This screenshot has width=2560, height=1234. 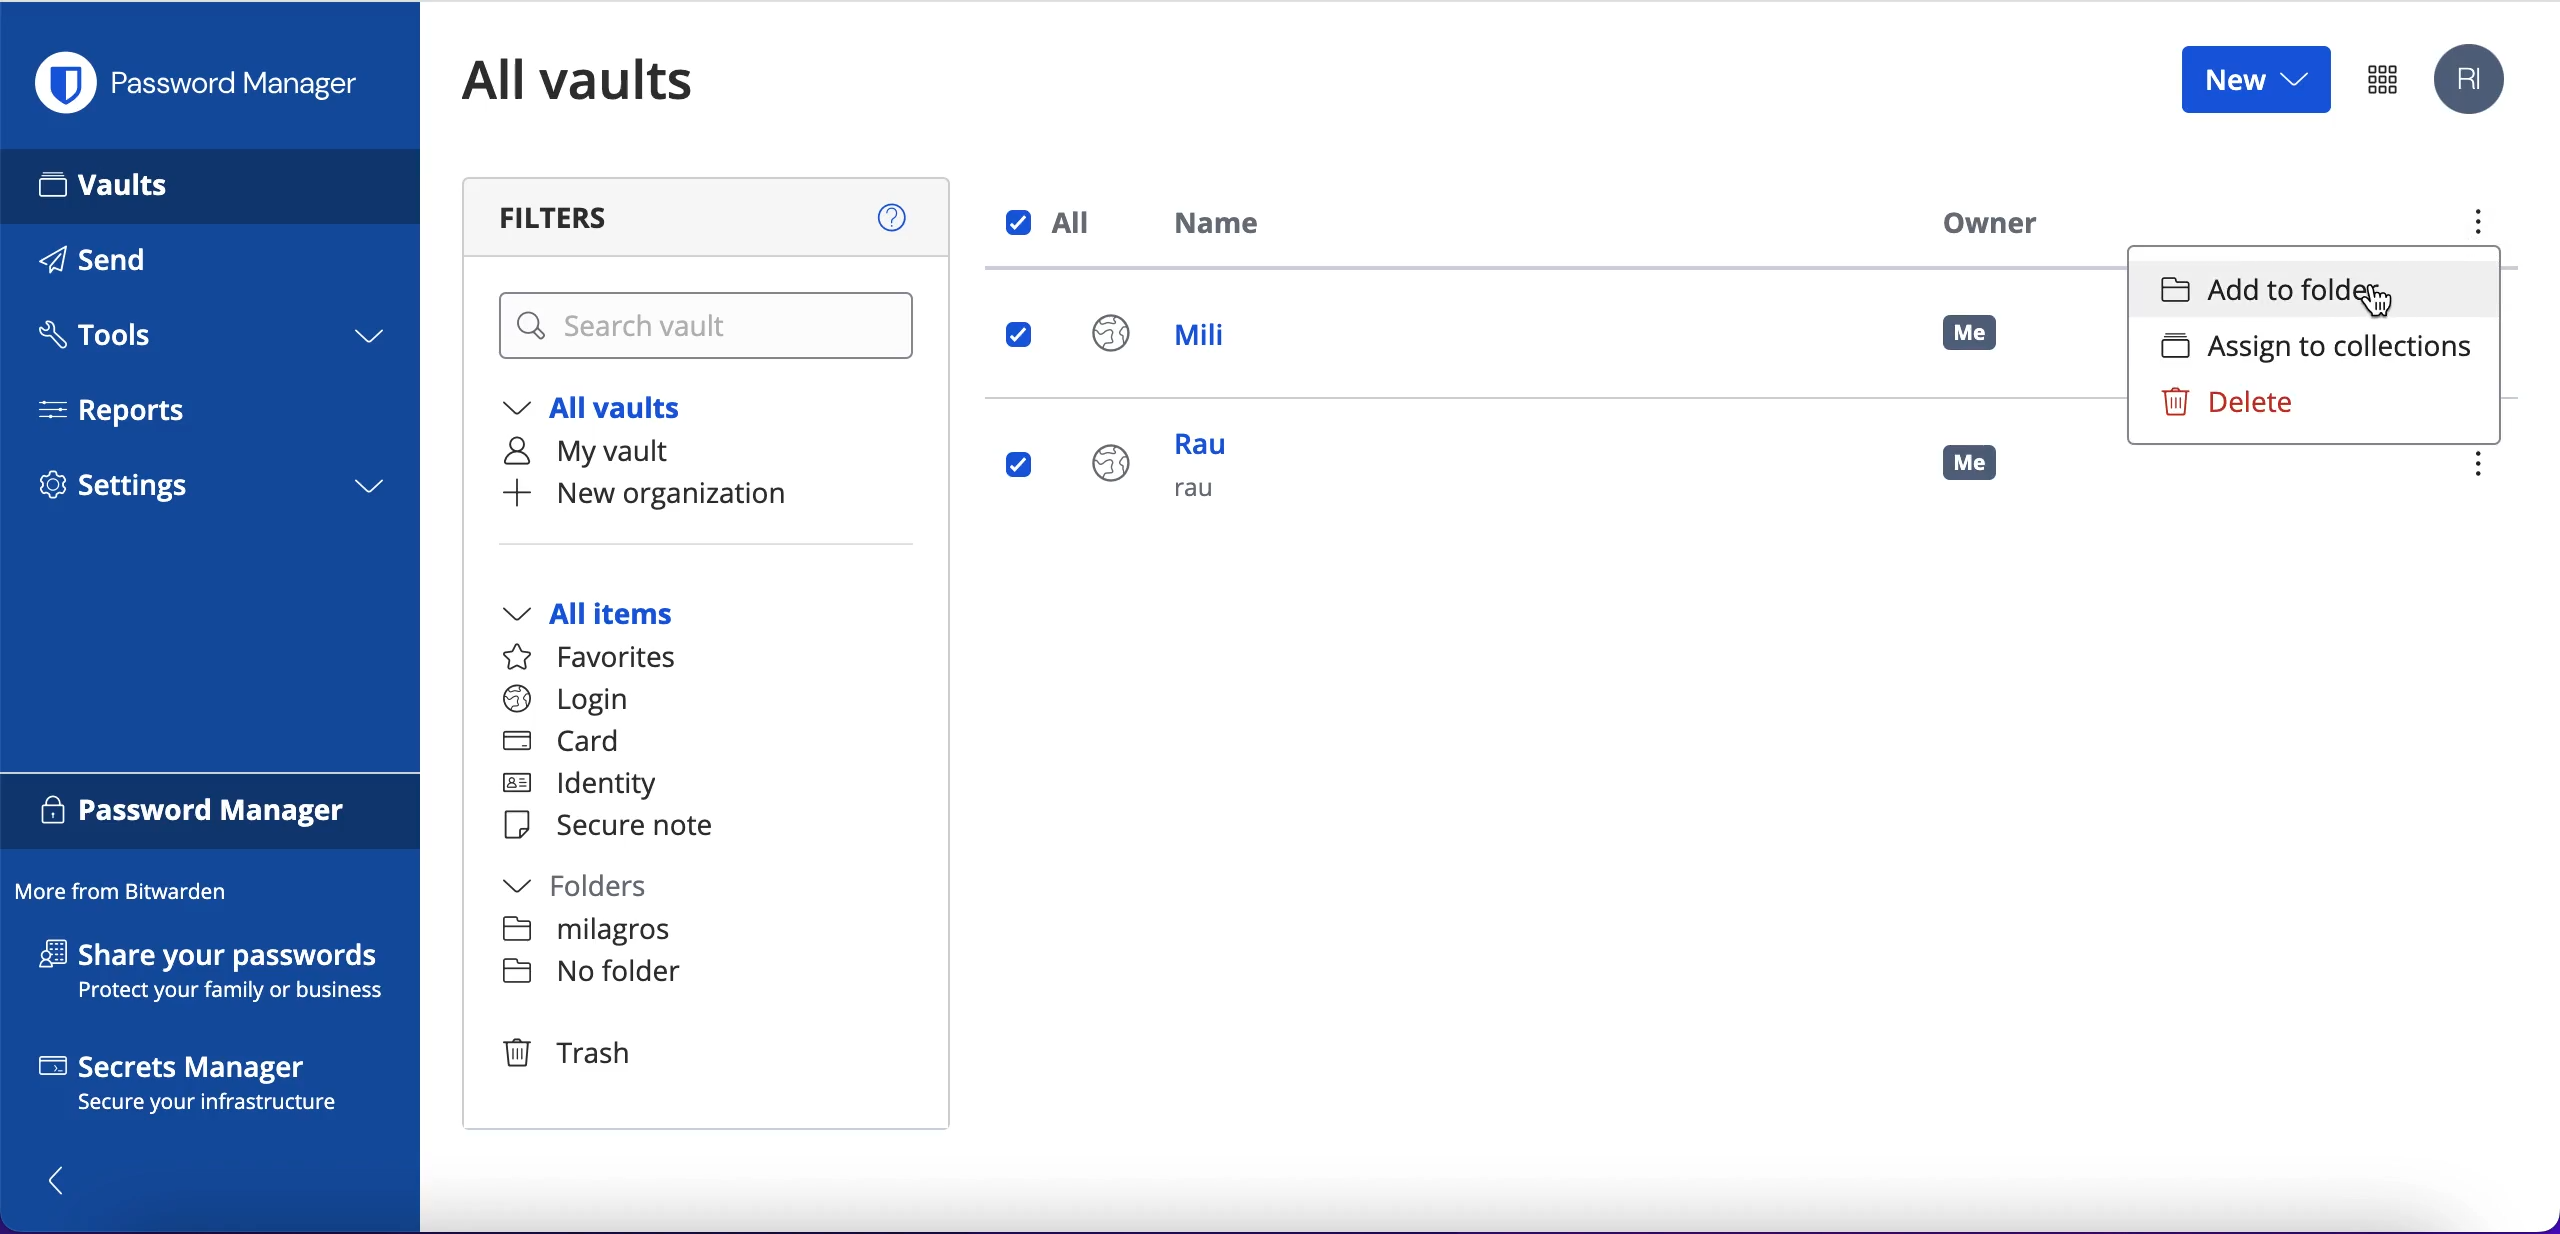 I want to click on folders, so click(x=597, y=889).